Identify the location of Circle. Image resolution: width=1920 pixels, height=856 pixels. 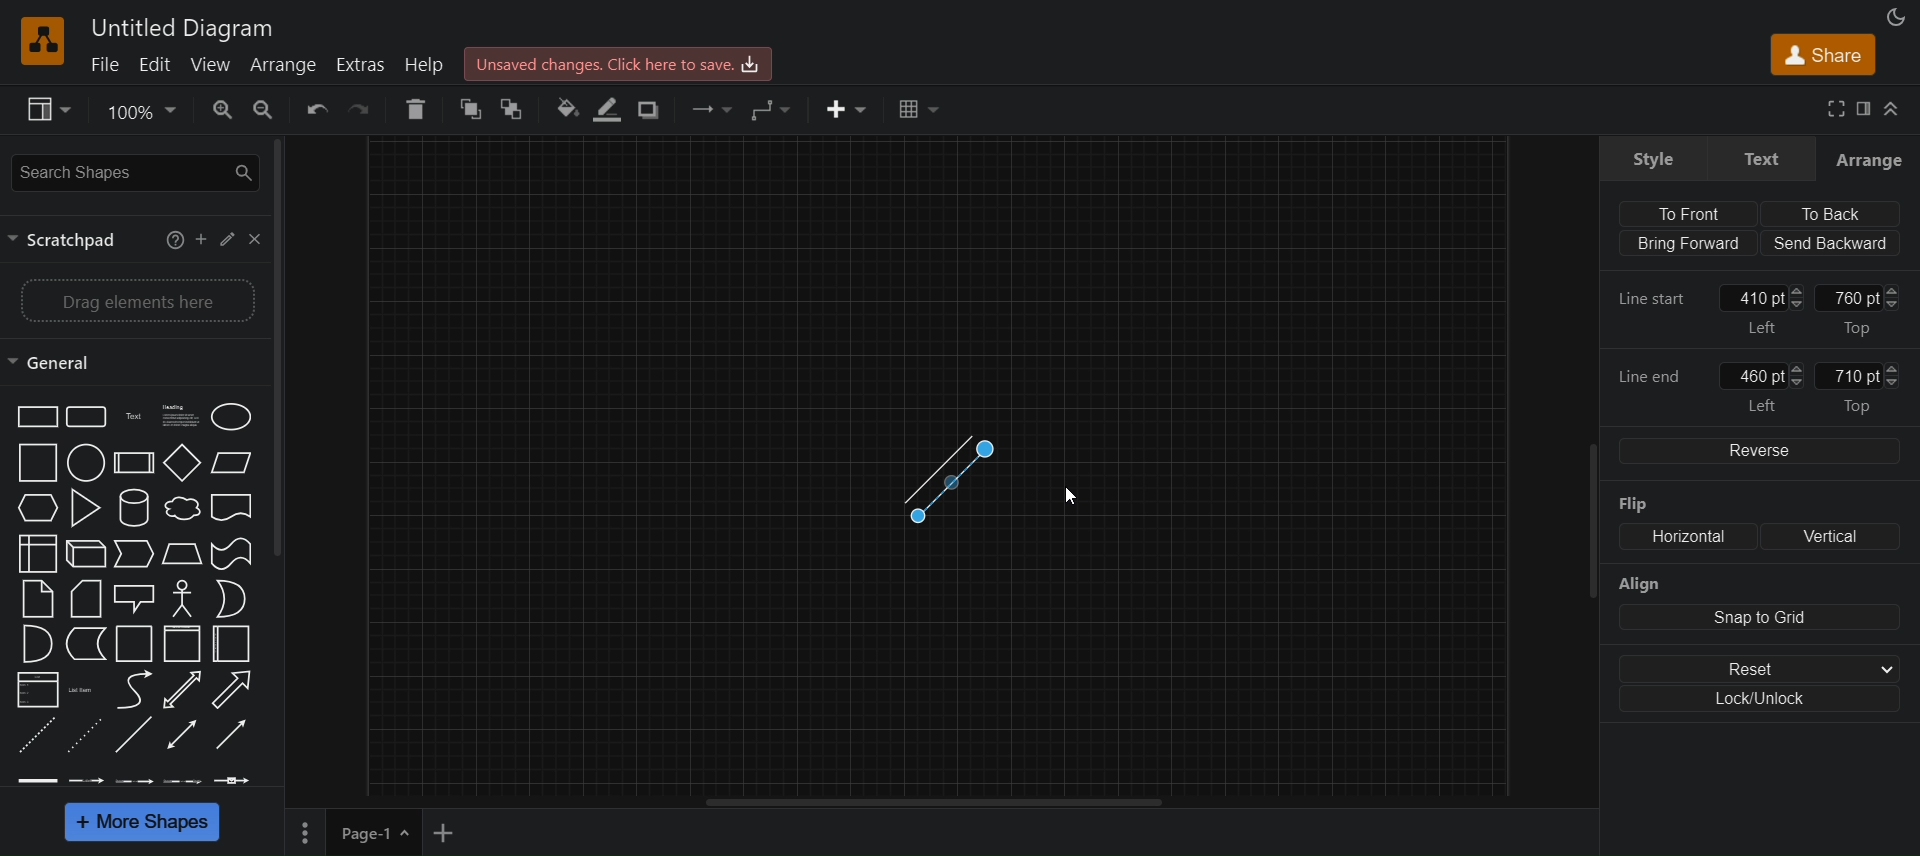
(85, 463).